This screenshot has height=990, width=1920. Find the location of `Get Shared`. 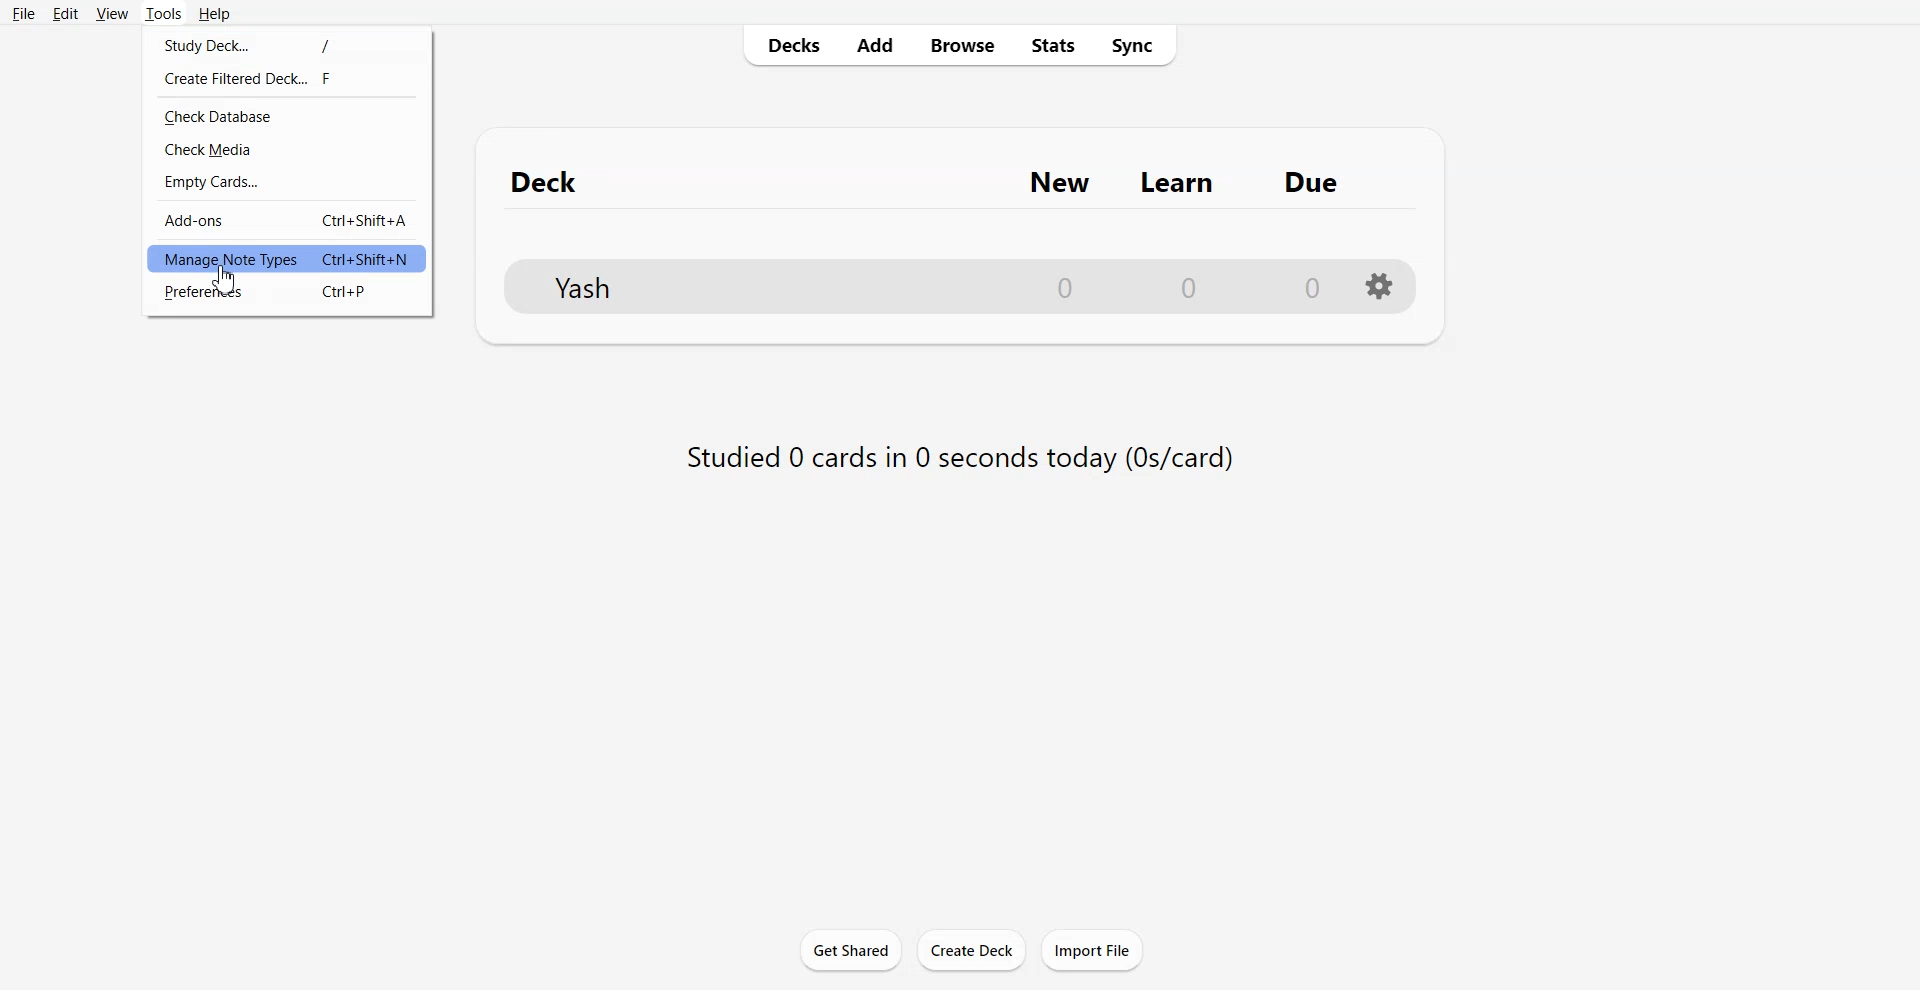

Get Shared is located at coordinates (851, 949).